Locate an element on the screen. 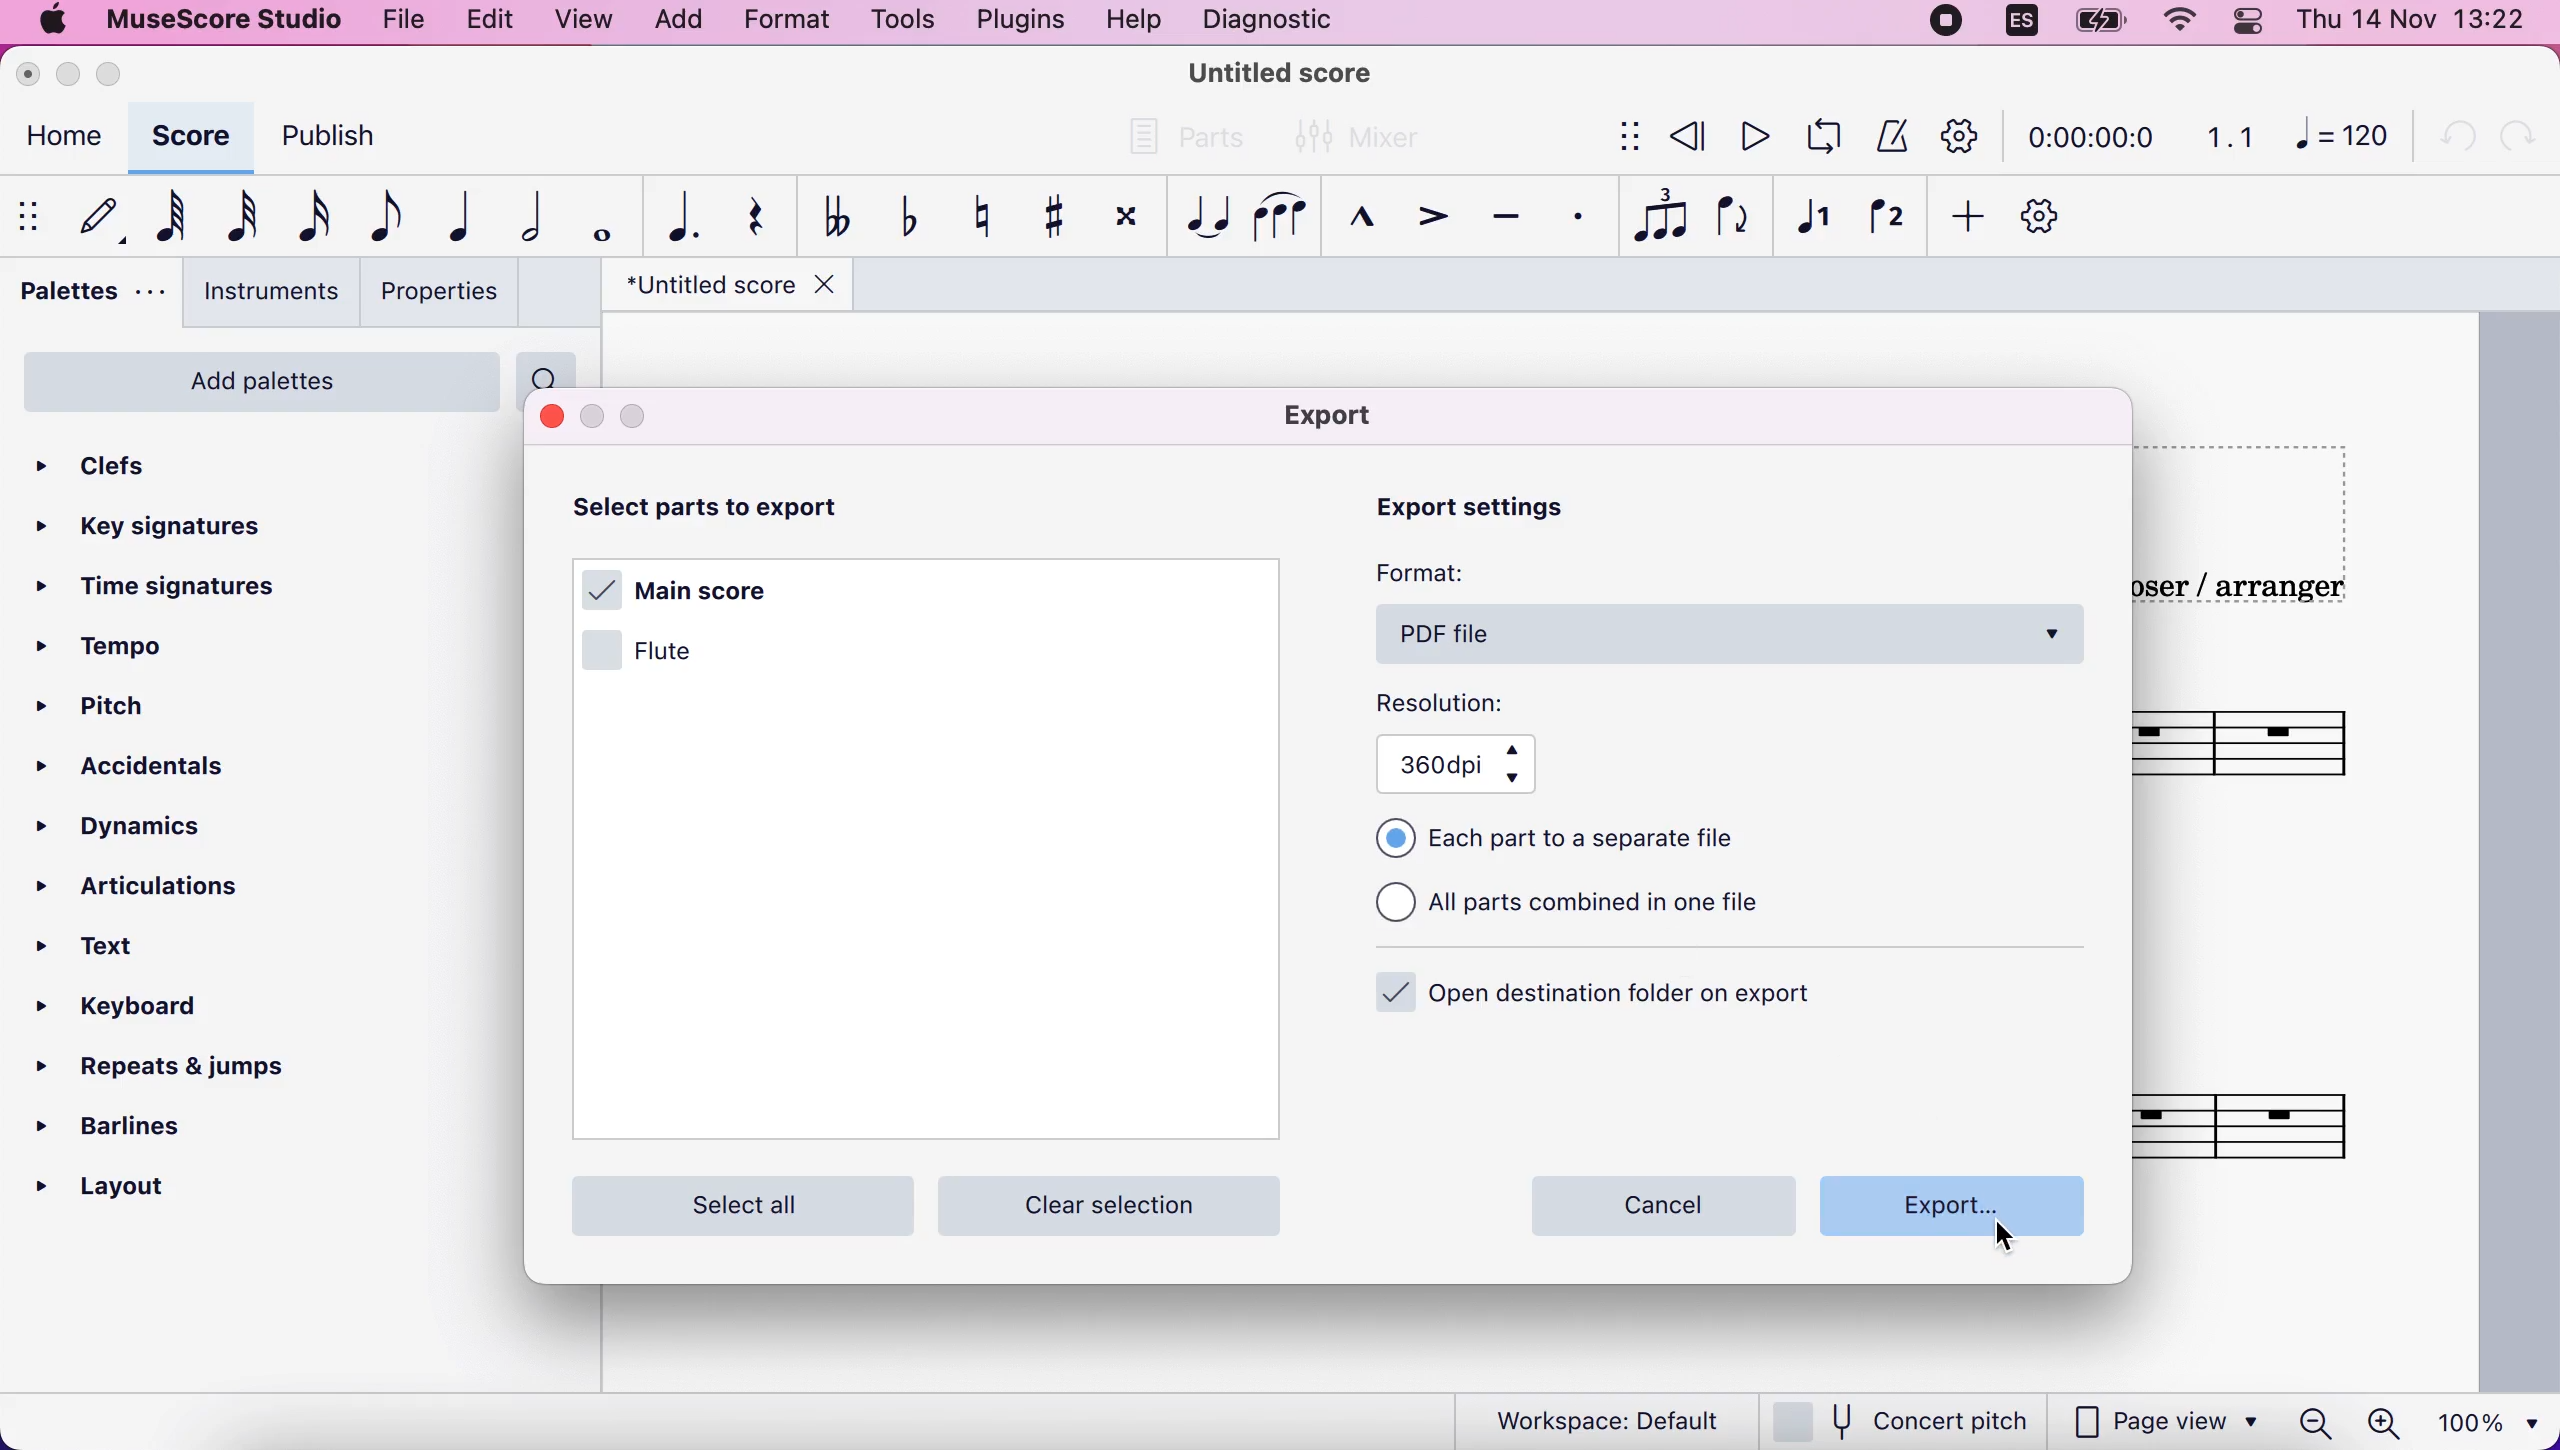 The image size is (2560, 1450). undo is located at coordinates (2458, 140).